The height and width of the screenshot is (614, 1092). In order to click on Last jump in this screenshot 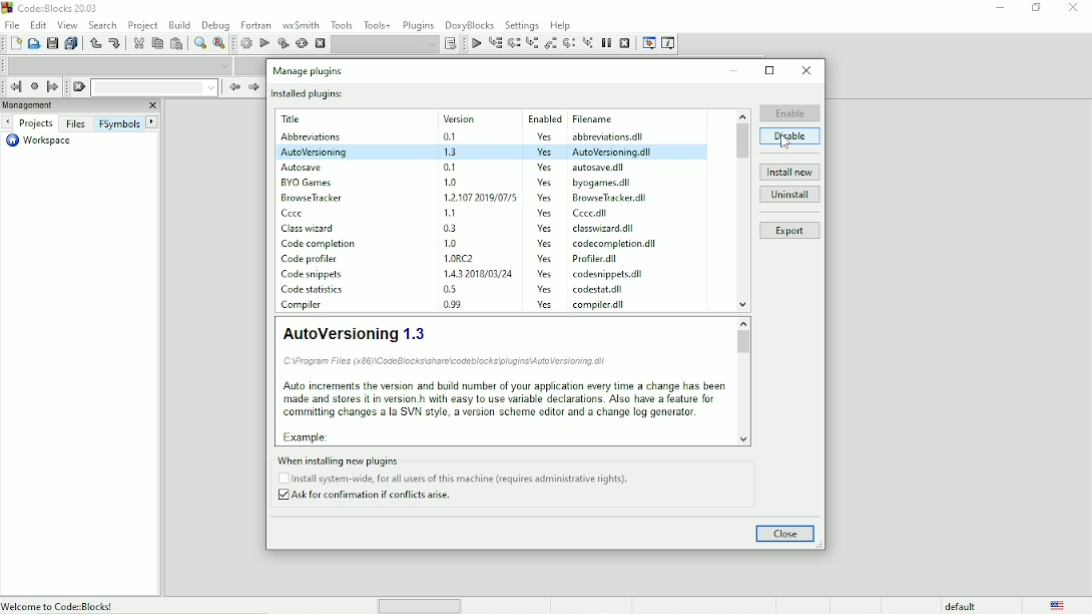, I will do `click(34, 86)`.